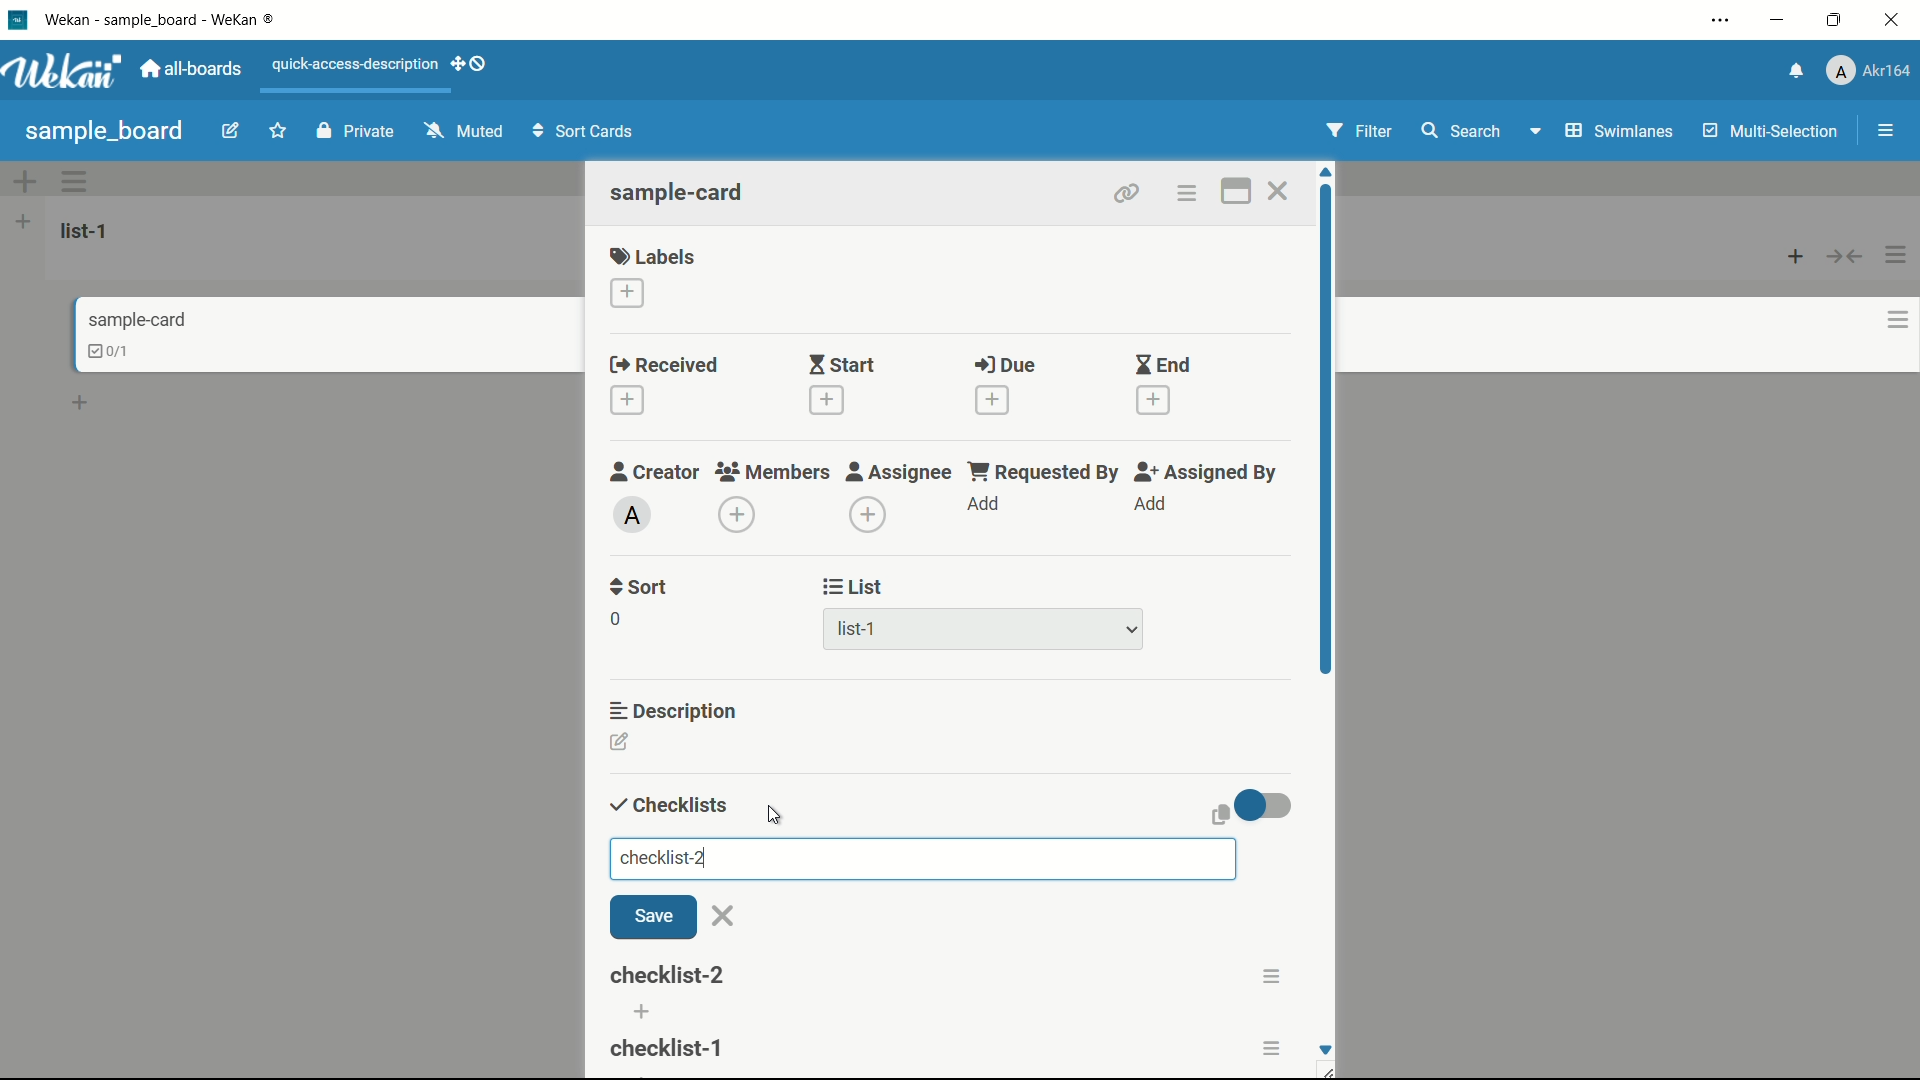 This screenshot has height=1080, width=1920. What do you see at coordinates (1208, 472) in the screenshot?
I see `assigned by` at bounding box center [1208, 472].